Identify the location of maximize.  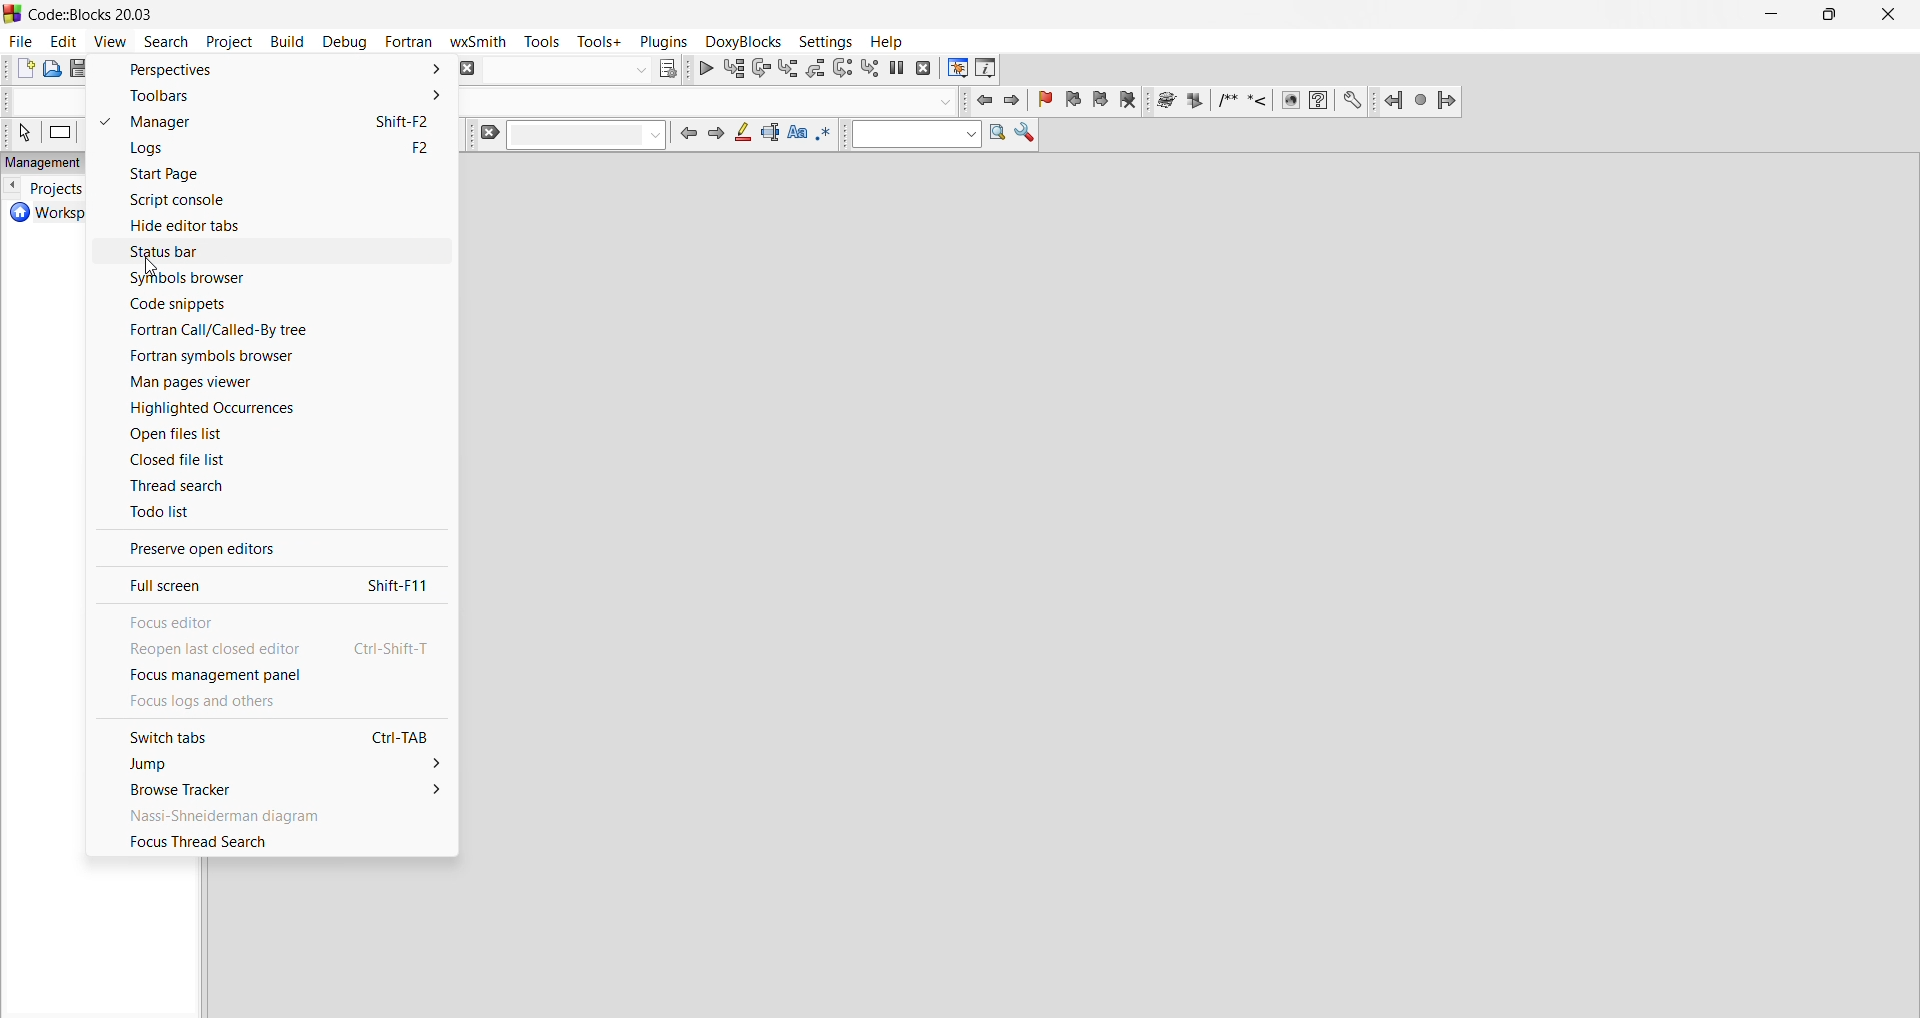
(1831, 17).